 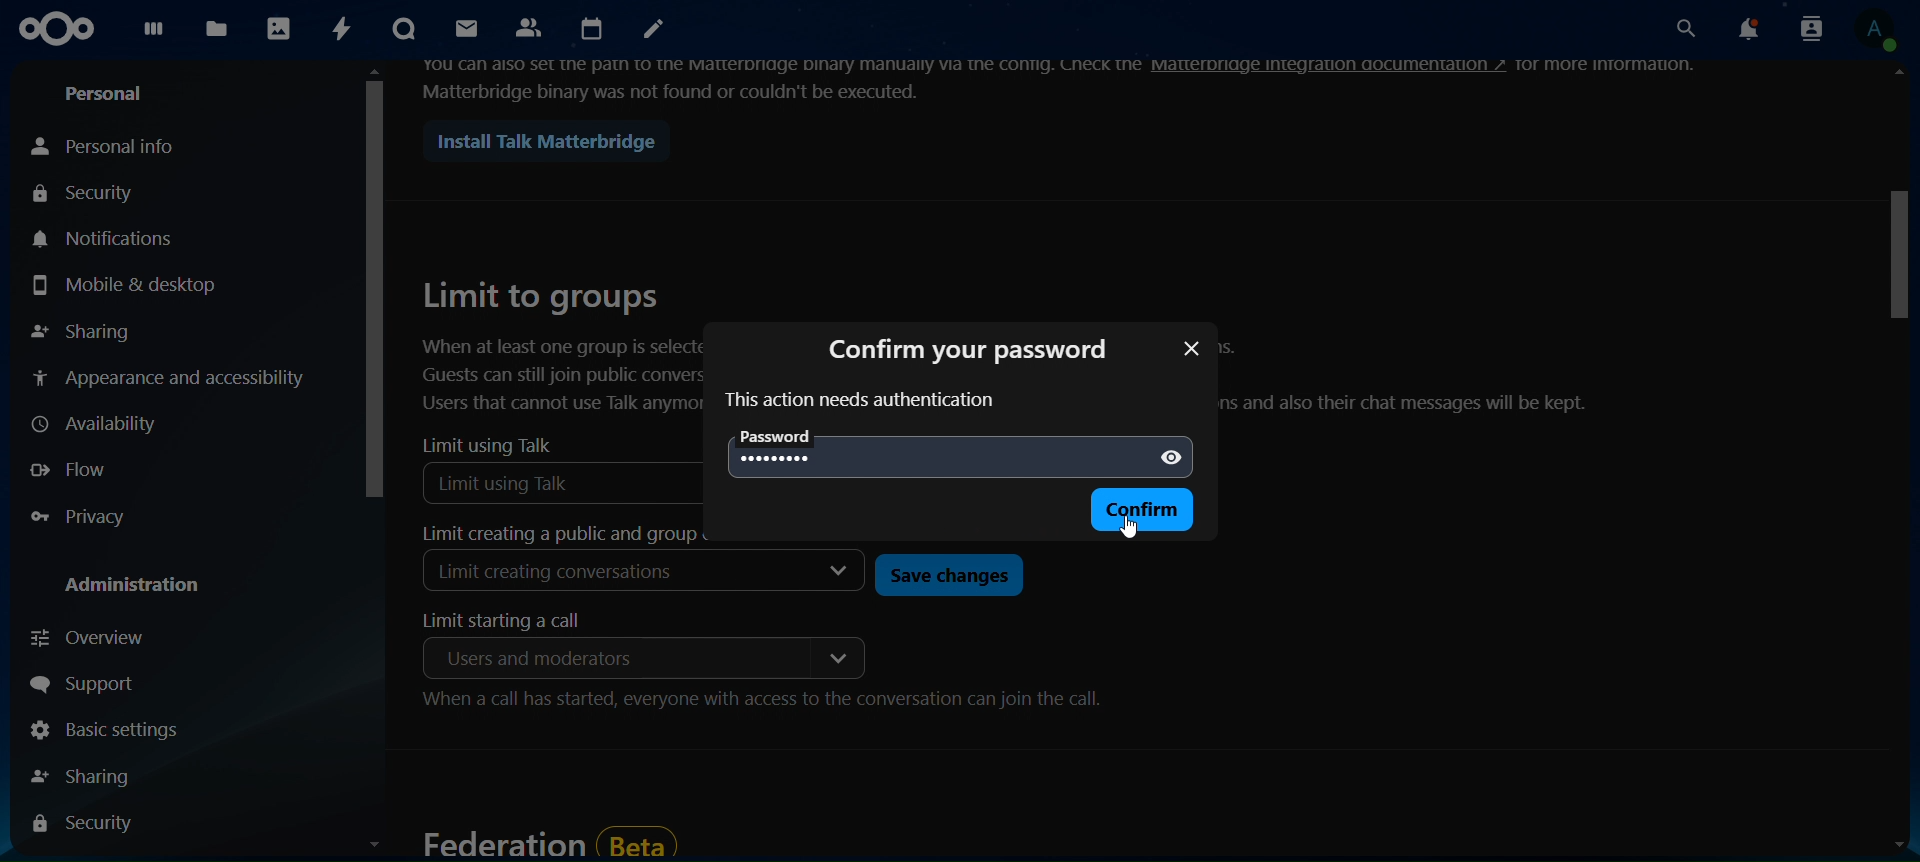 I want to click on personal, so click(x=110, y=95).